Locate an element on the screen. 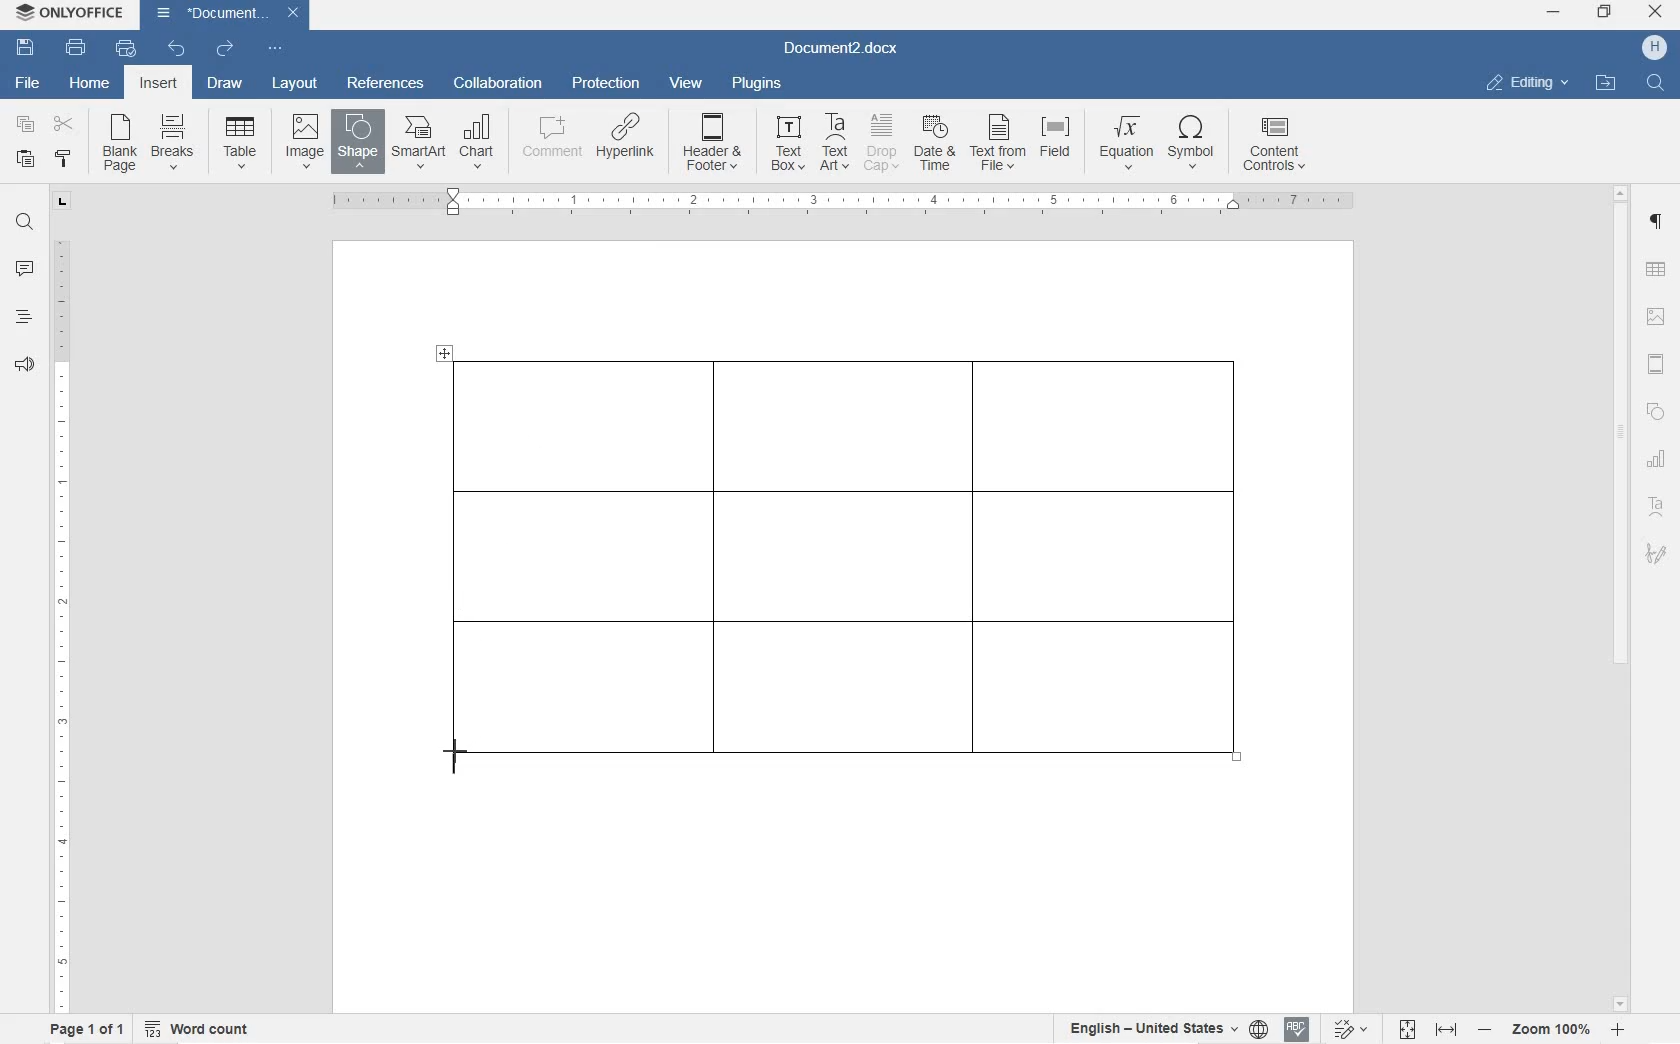 The image size is (1680, 1044). SmartArt is located at coordinates (418, 142).